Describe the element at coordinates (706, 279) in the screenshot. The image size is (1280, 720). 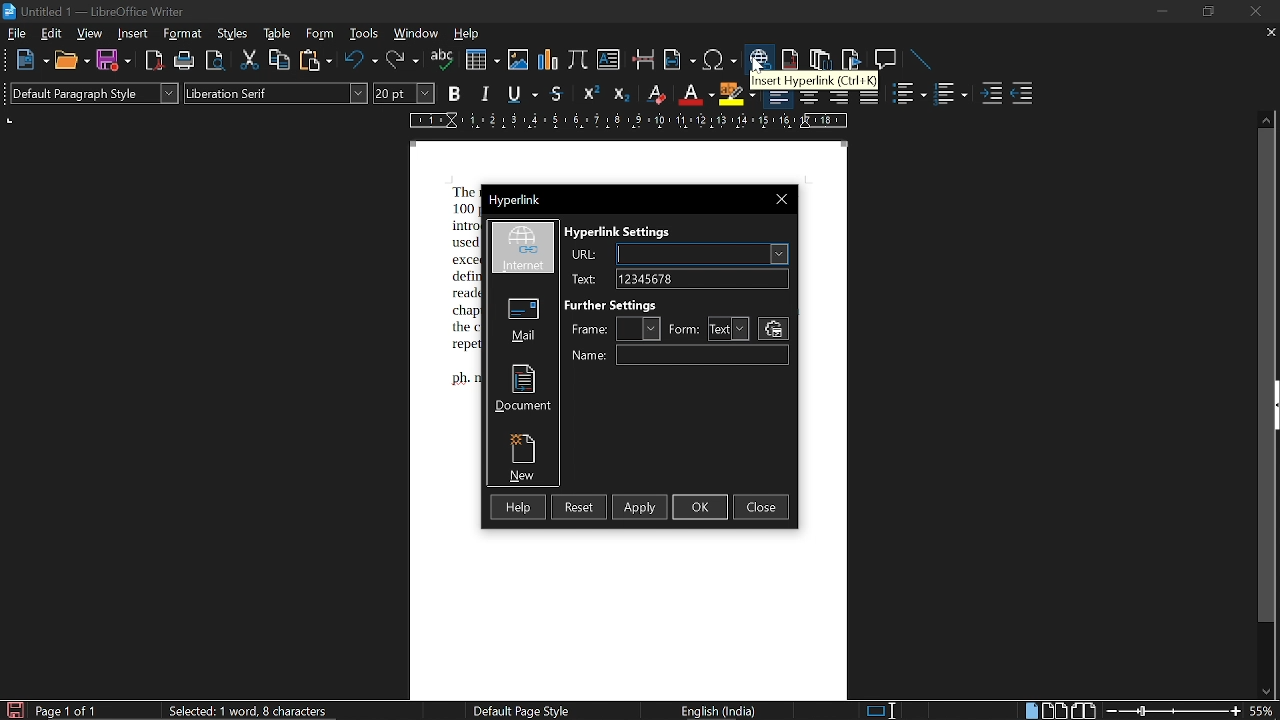
I see `text` at that location.